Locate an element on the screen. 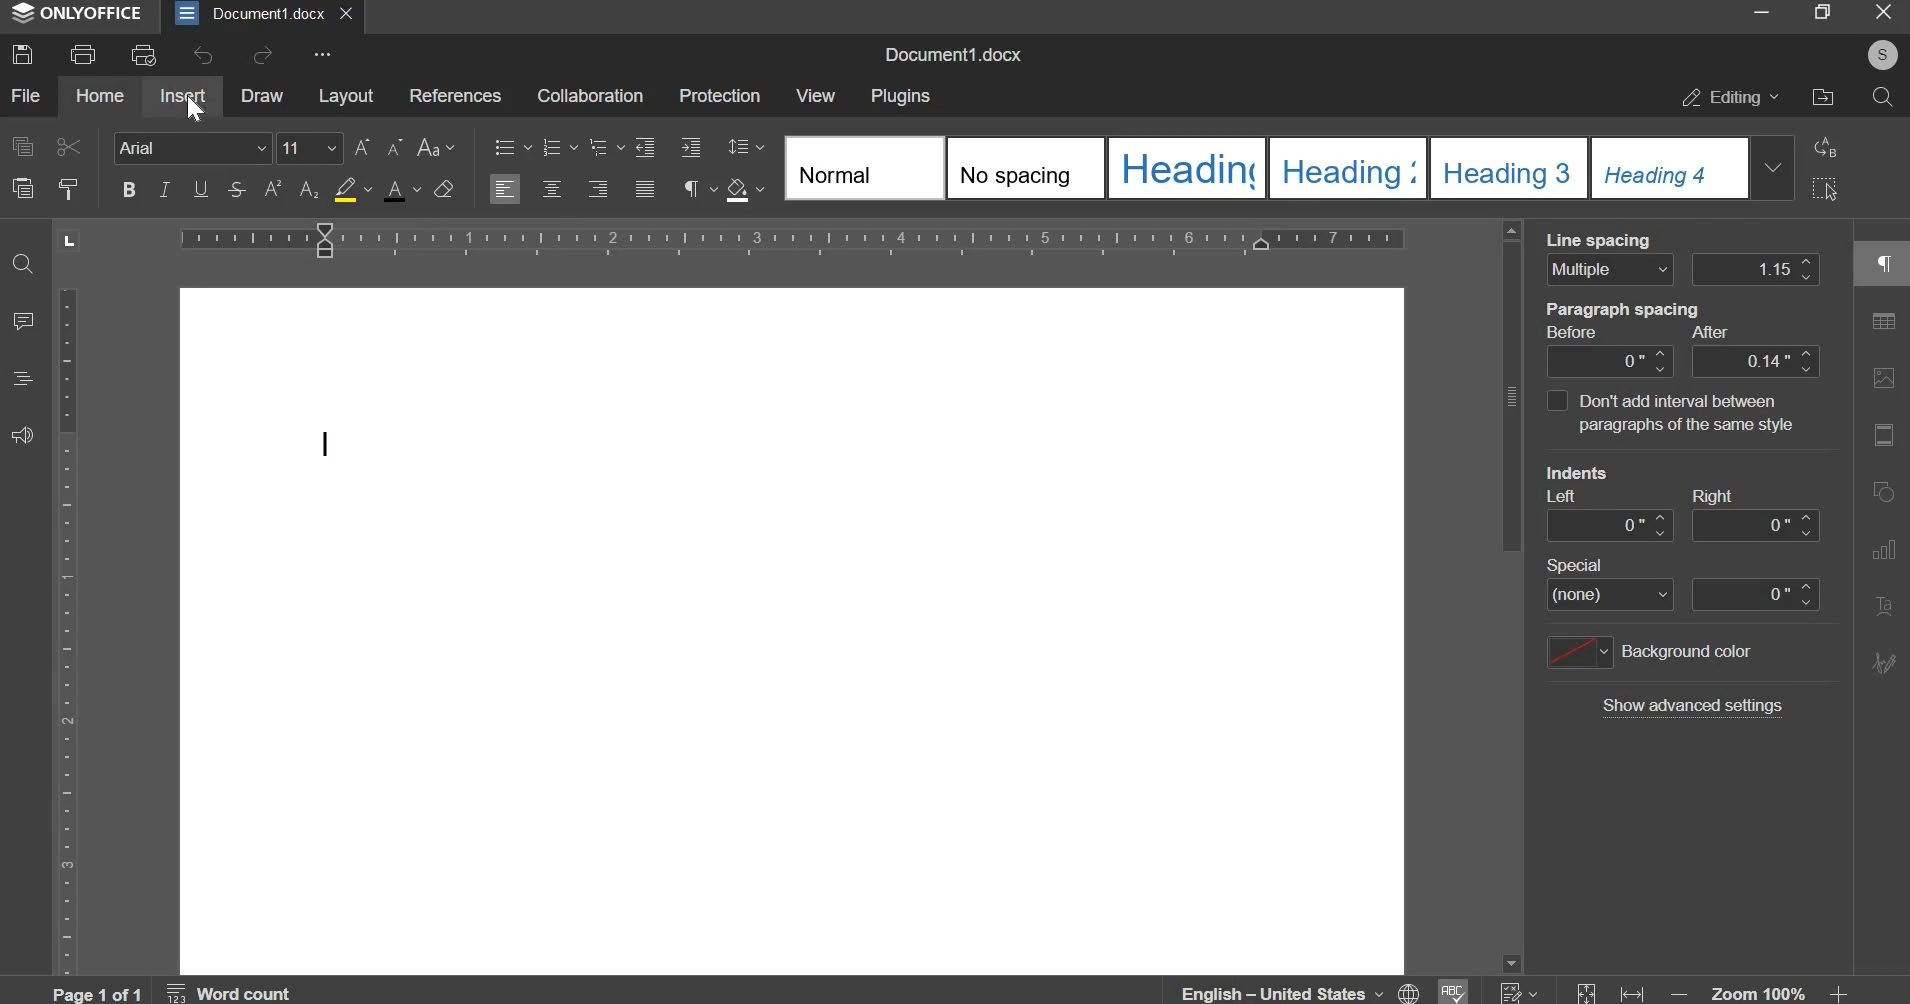  maximize is located at coordinates (1821, 11).